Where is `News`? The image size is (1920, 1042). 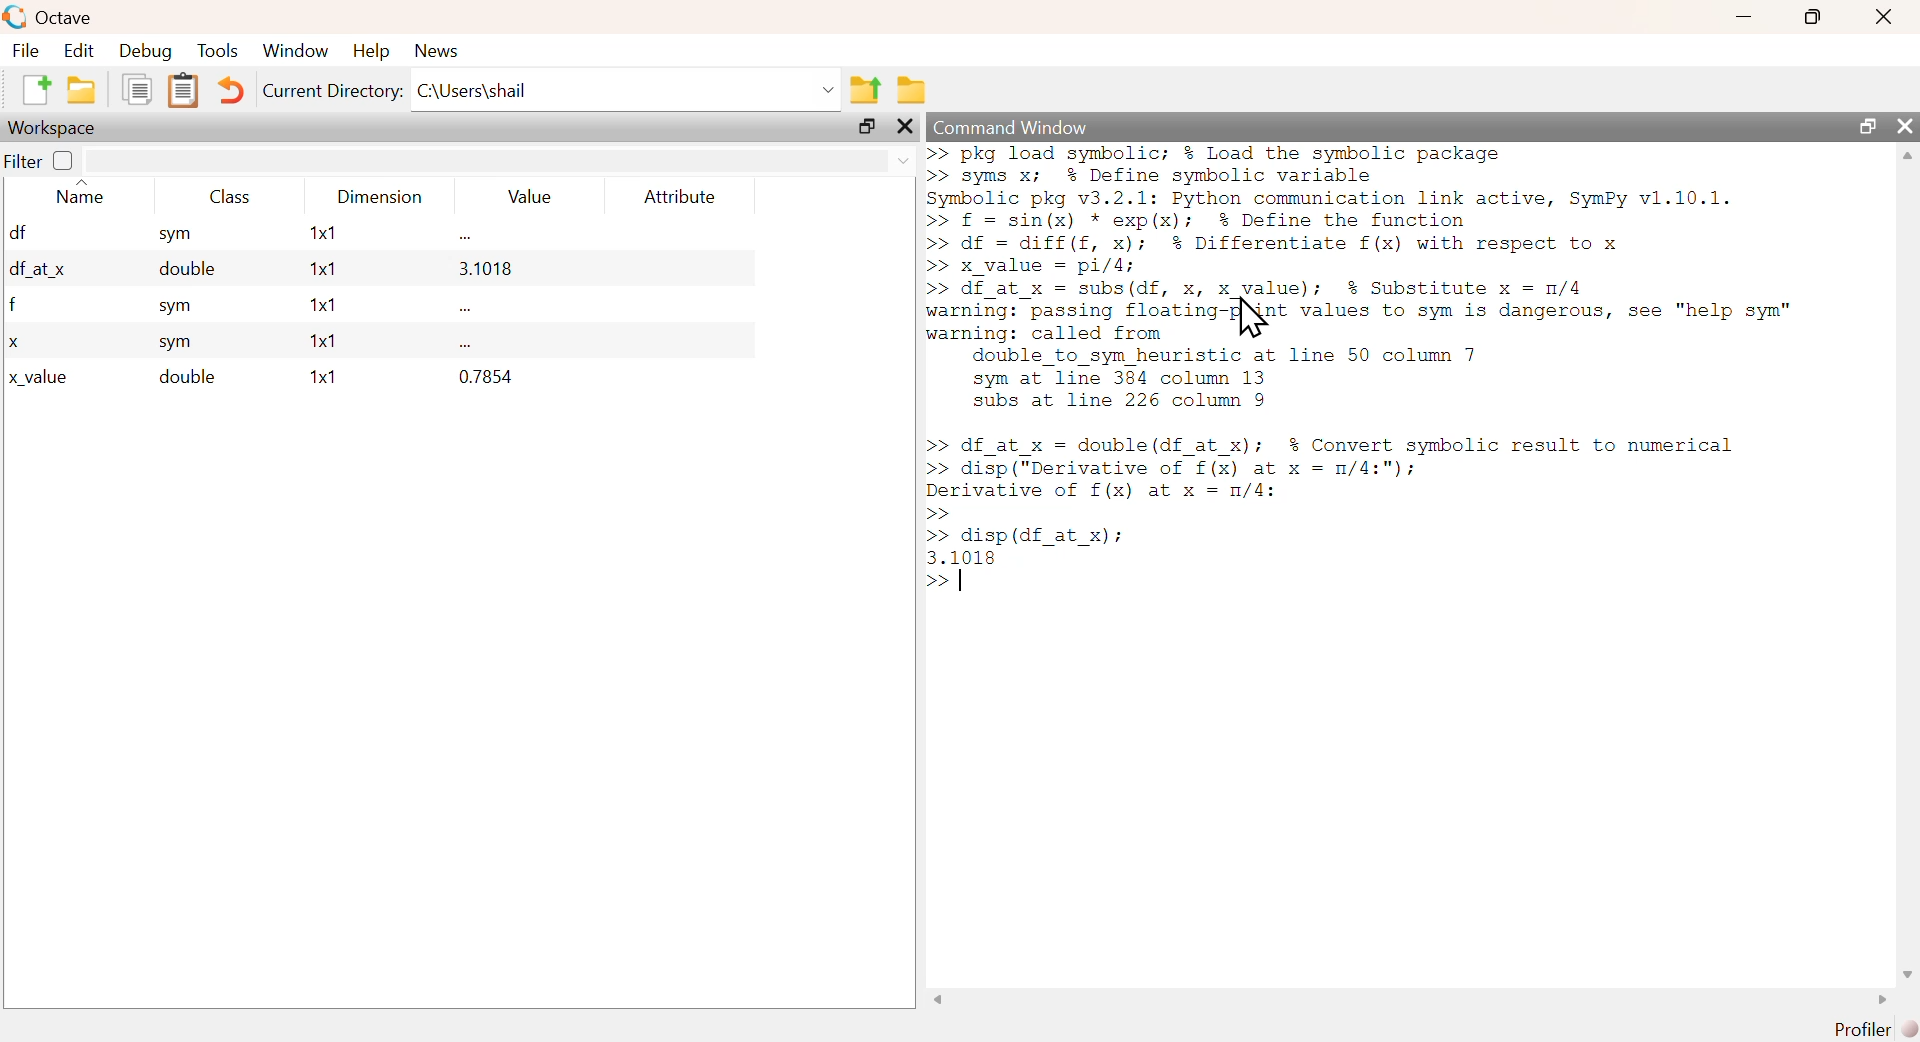 News is located at coordinates (437, 51).